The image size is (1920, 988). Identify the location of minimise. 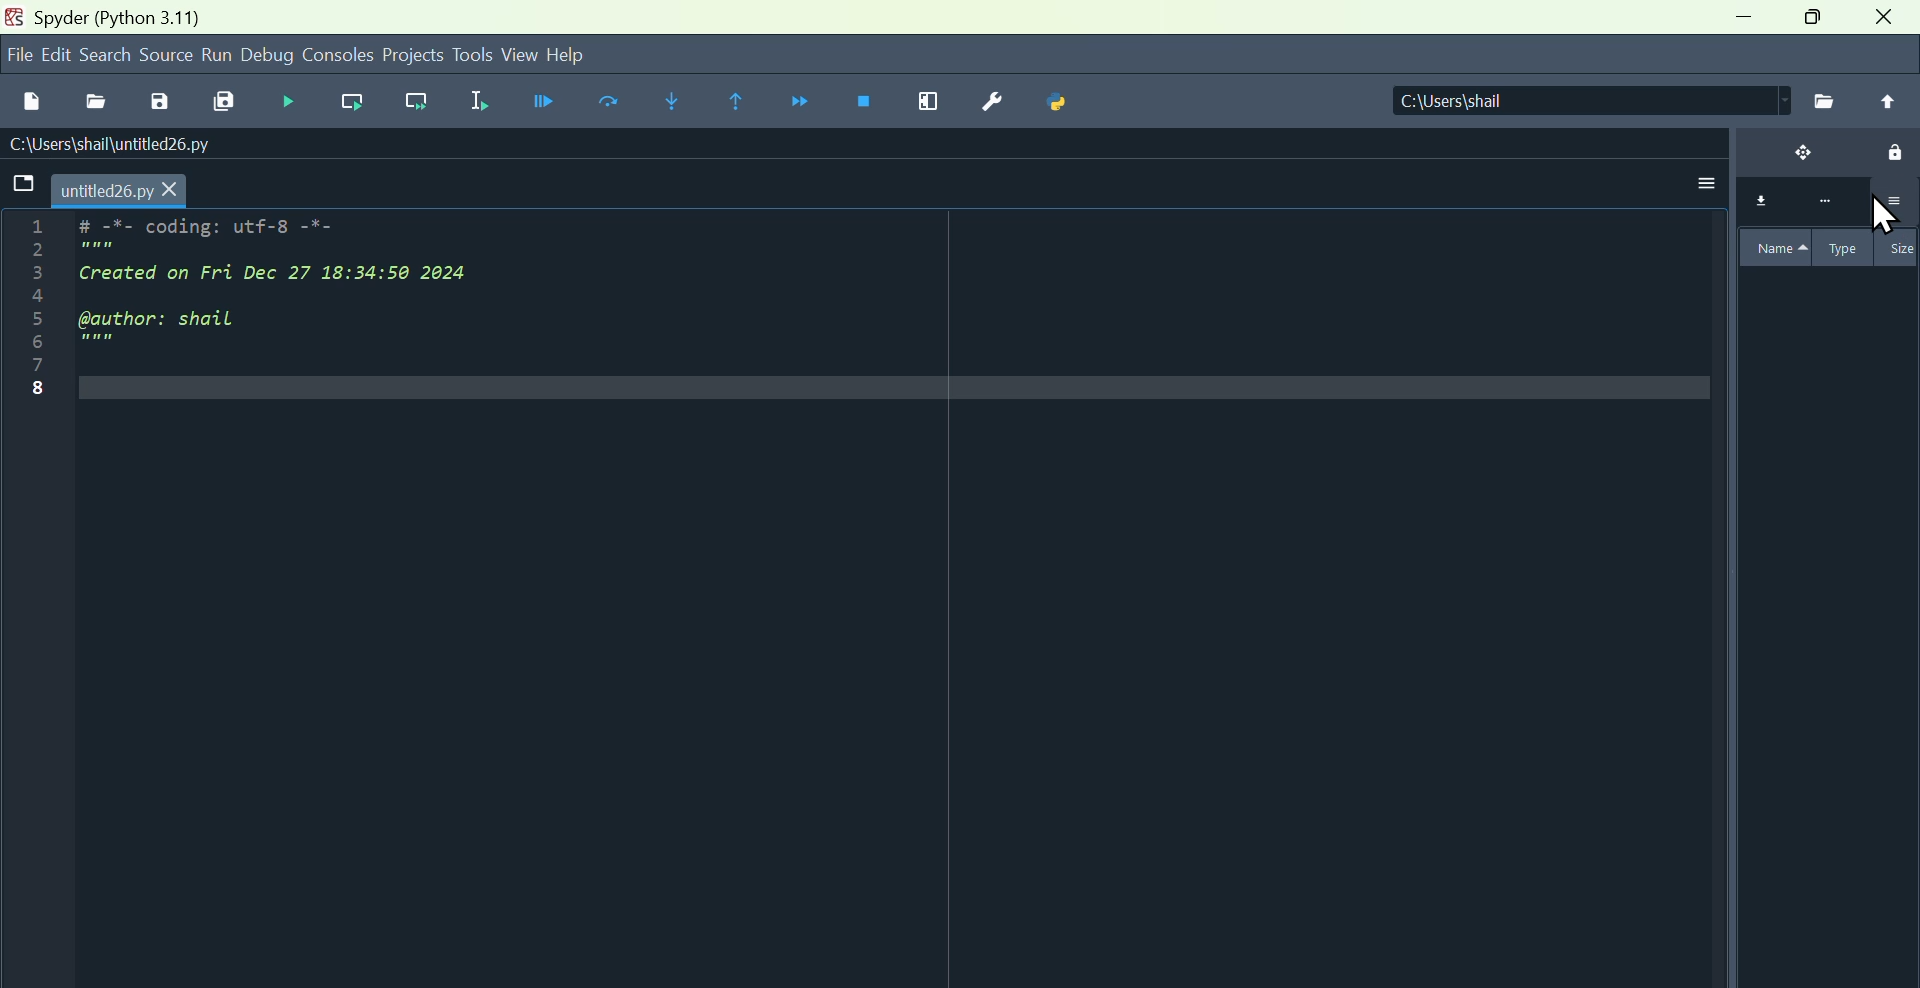
(1737, 24).